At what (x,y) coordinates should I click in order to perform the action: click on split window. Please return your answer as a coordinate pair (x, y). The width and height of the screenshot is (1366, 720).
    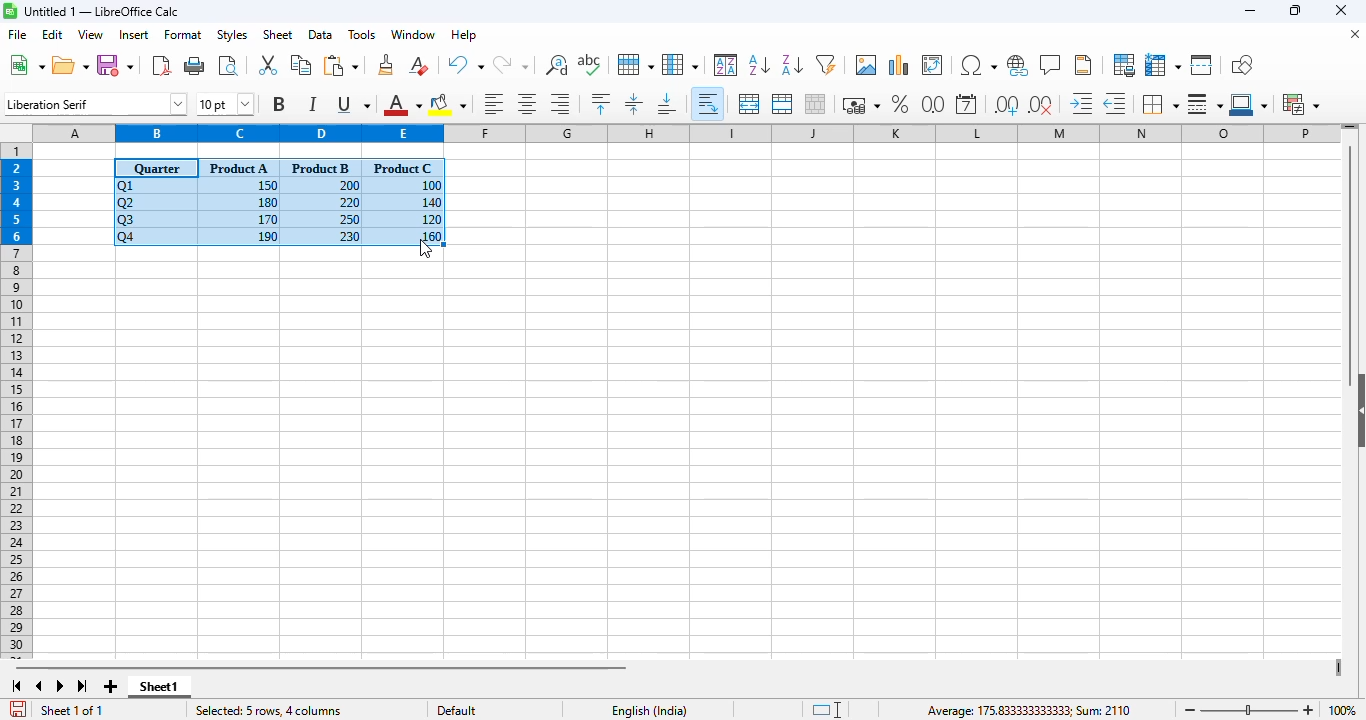
    Looking at the image, I should click on (1202, 65).